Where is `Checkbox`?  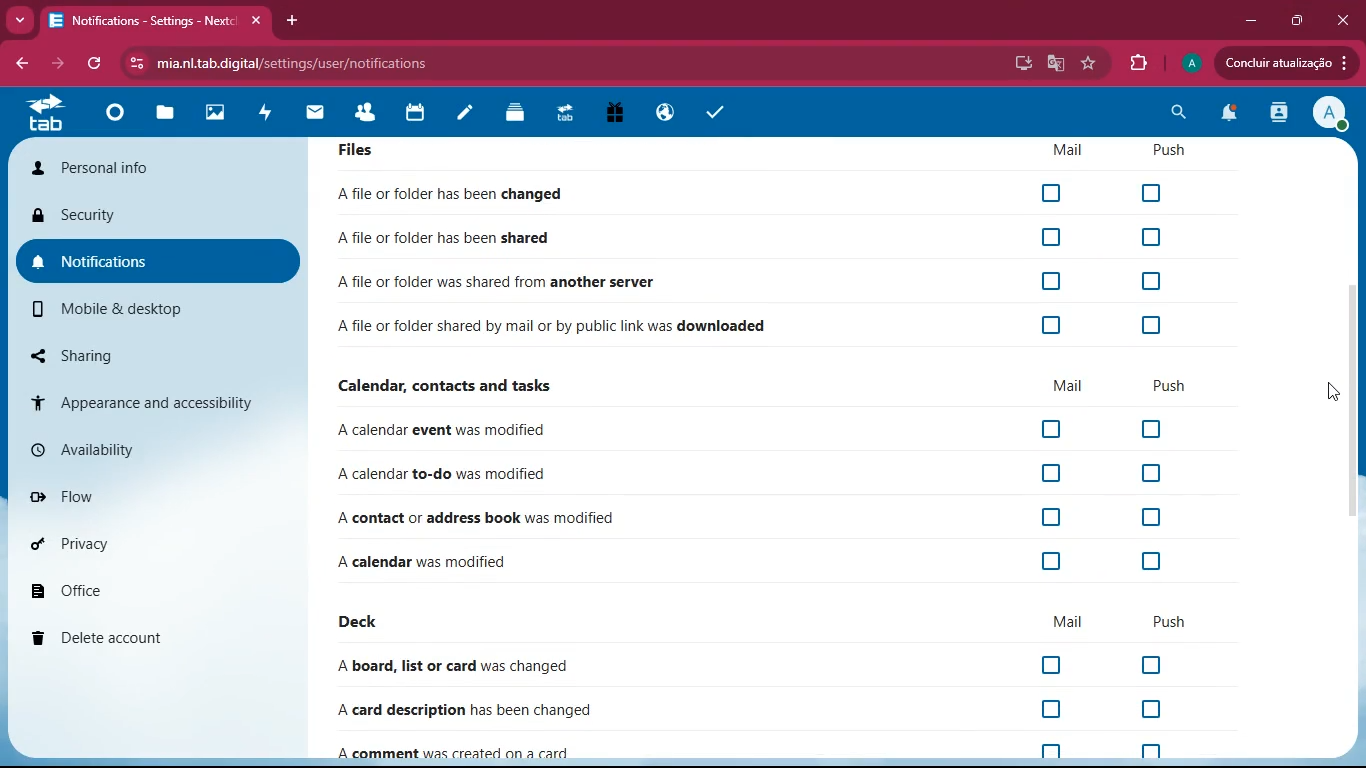
Checkbox is located at coordinates (1157, 326).